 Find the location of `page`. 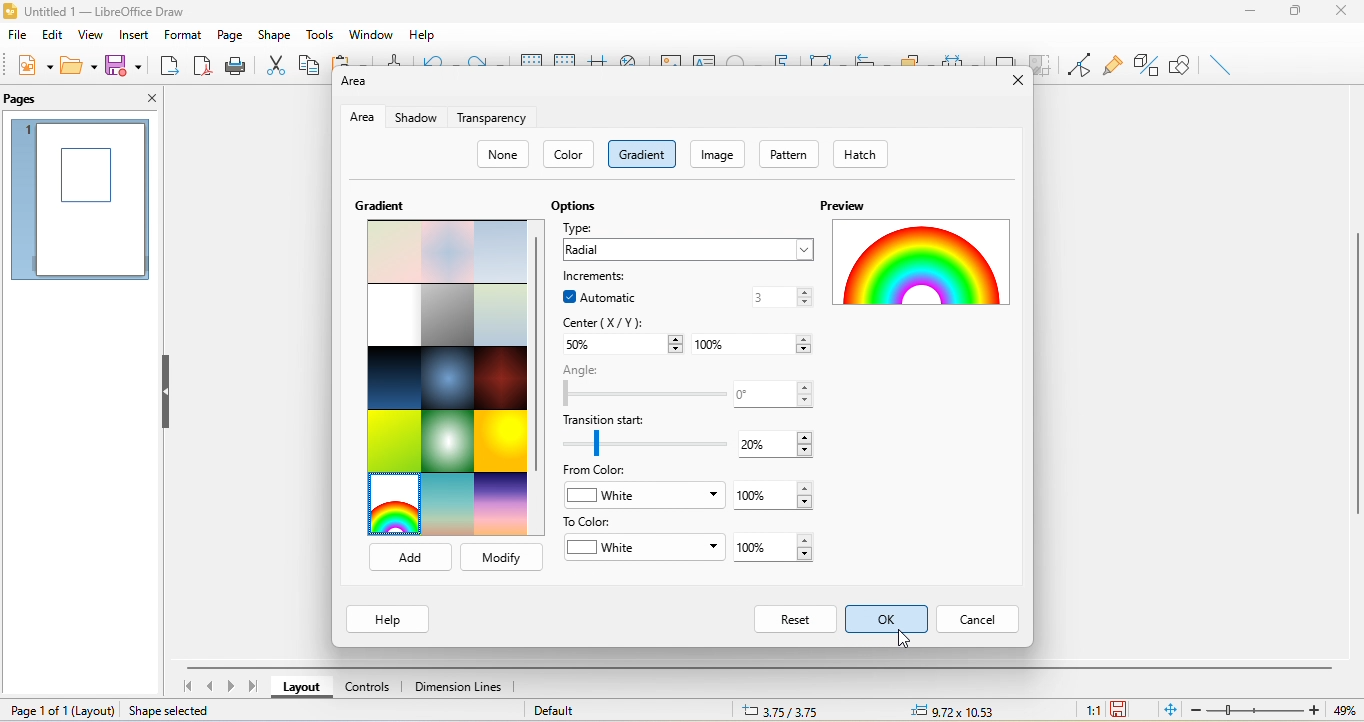

page is located at coordinates (229, 34).